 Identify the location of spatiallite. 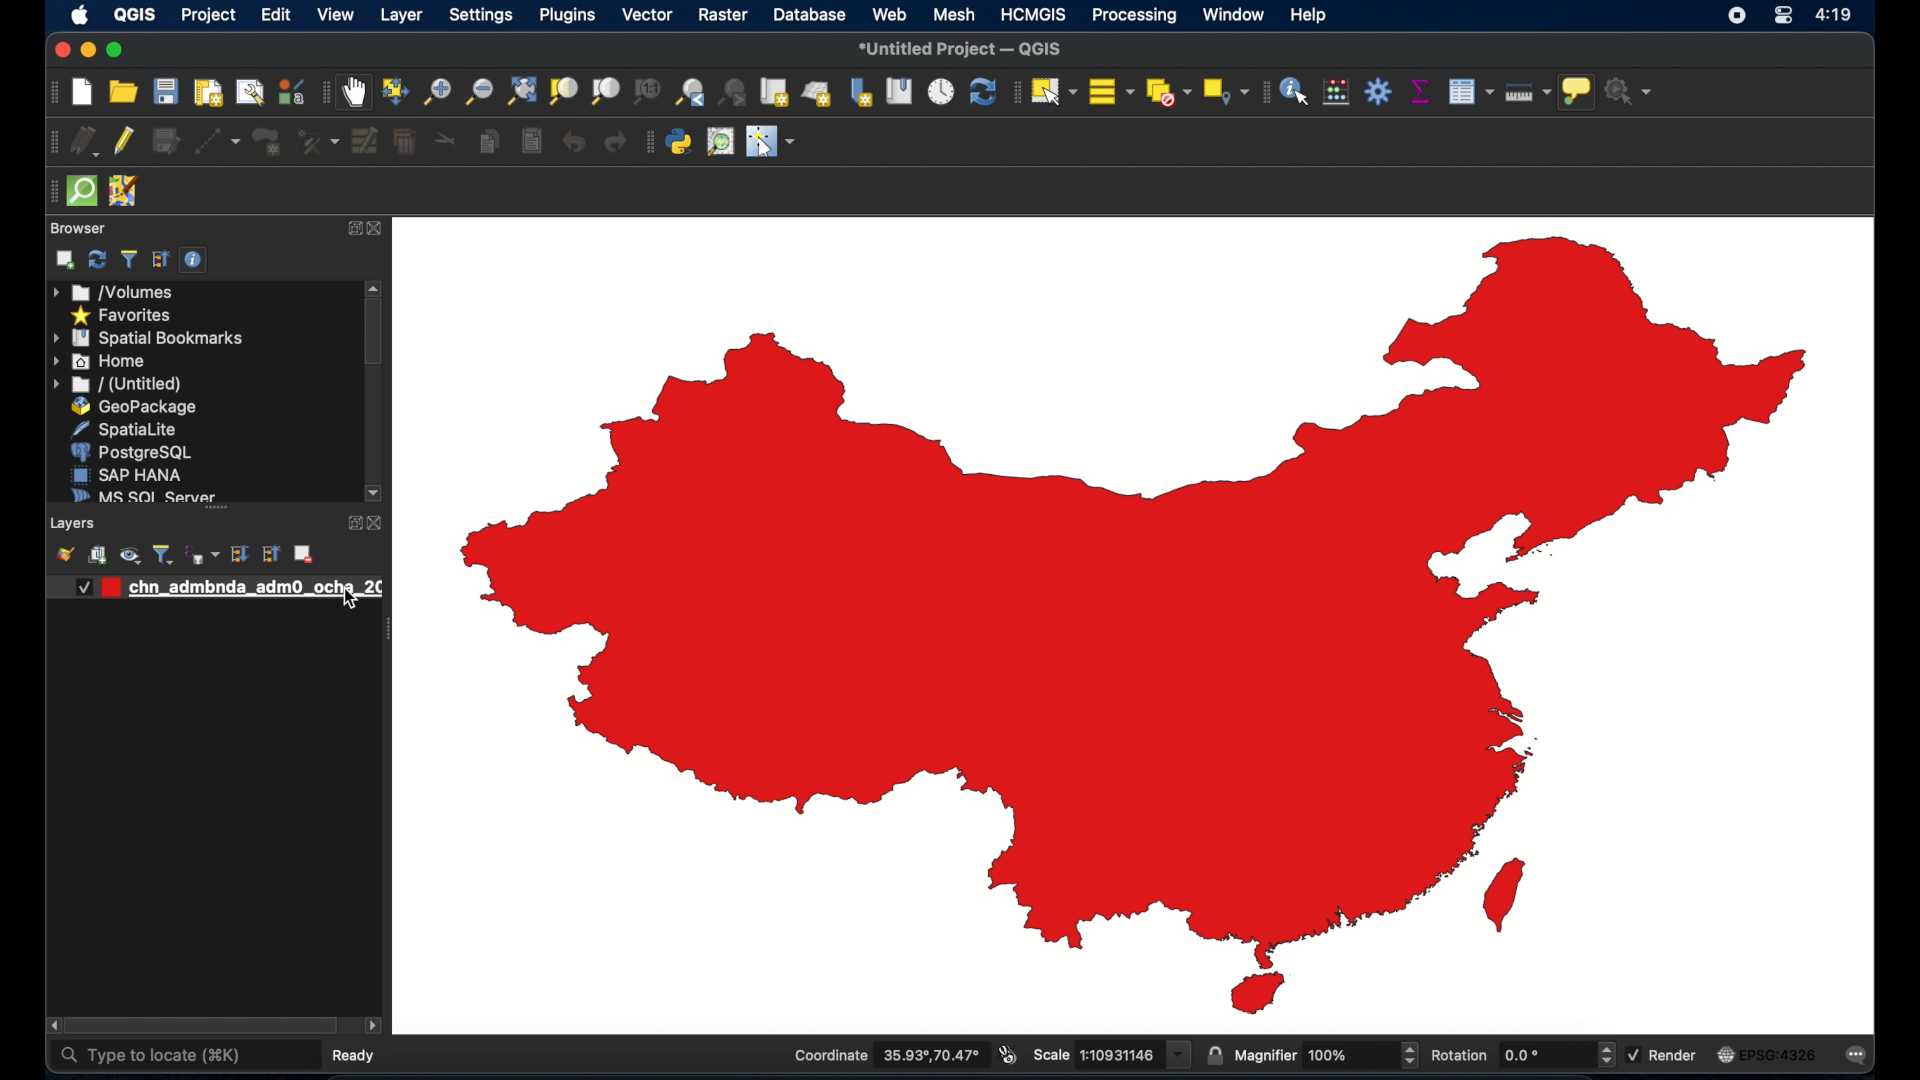
(131, 429).